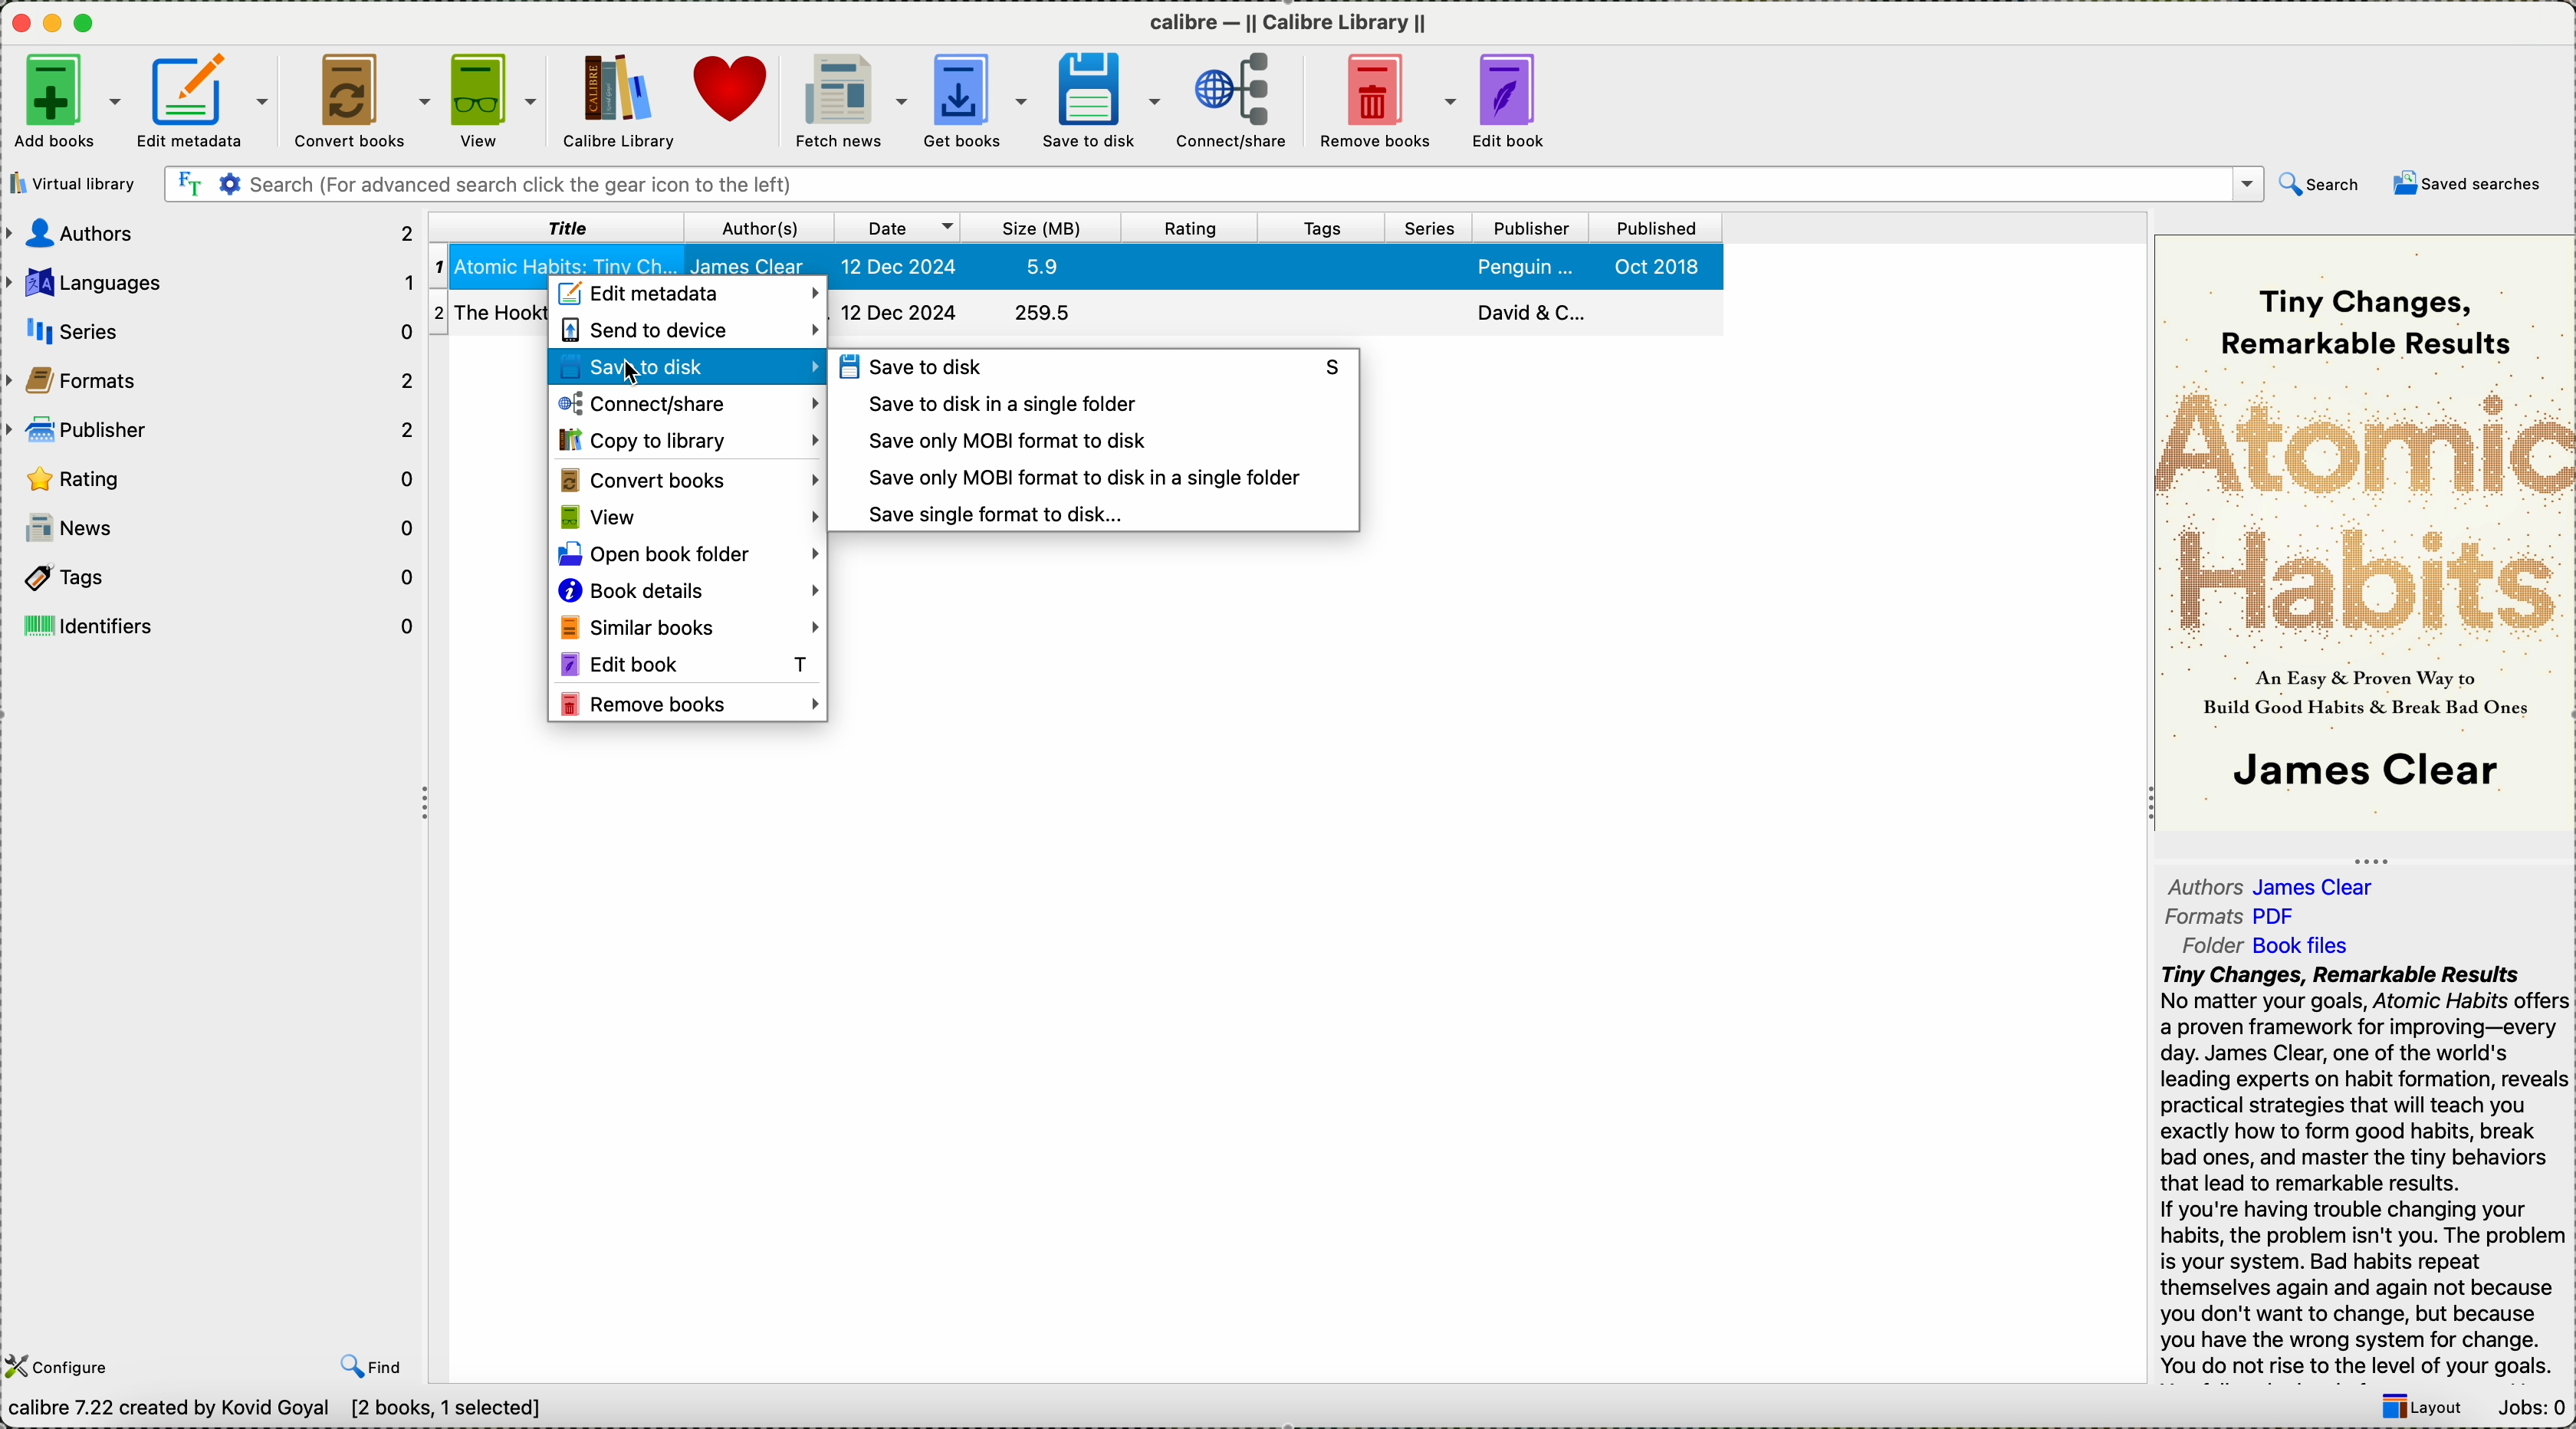 The height and width of the screenshot is (1429, 2576). What do you see at coordinates (689, 663) in the screenshot?
I see `edit book` at bounding box center [689, 663].